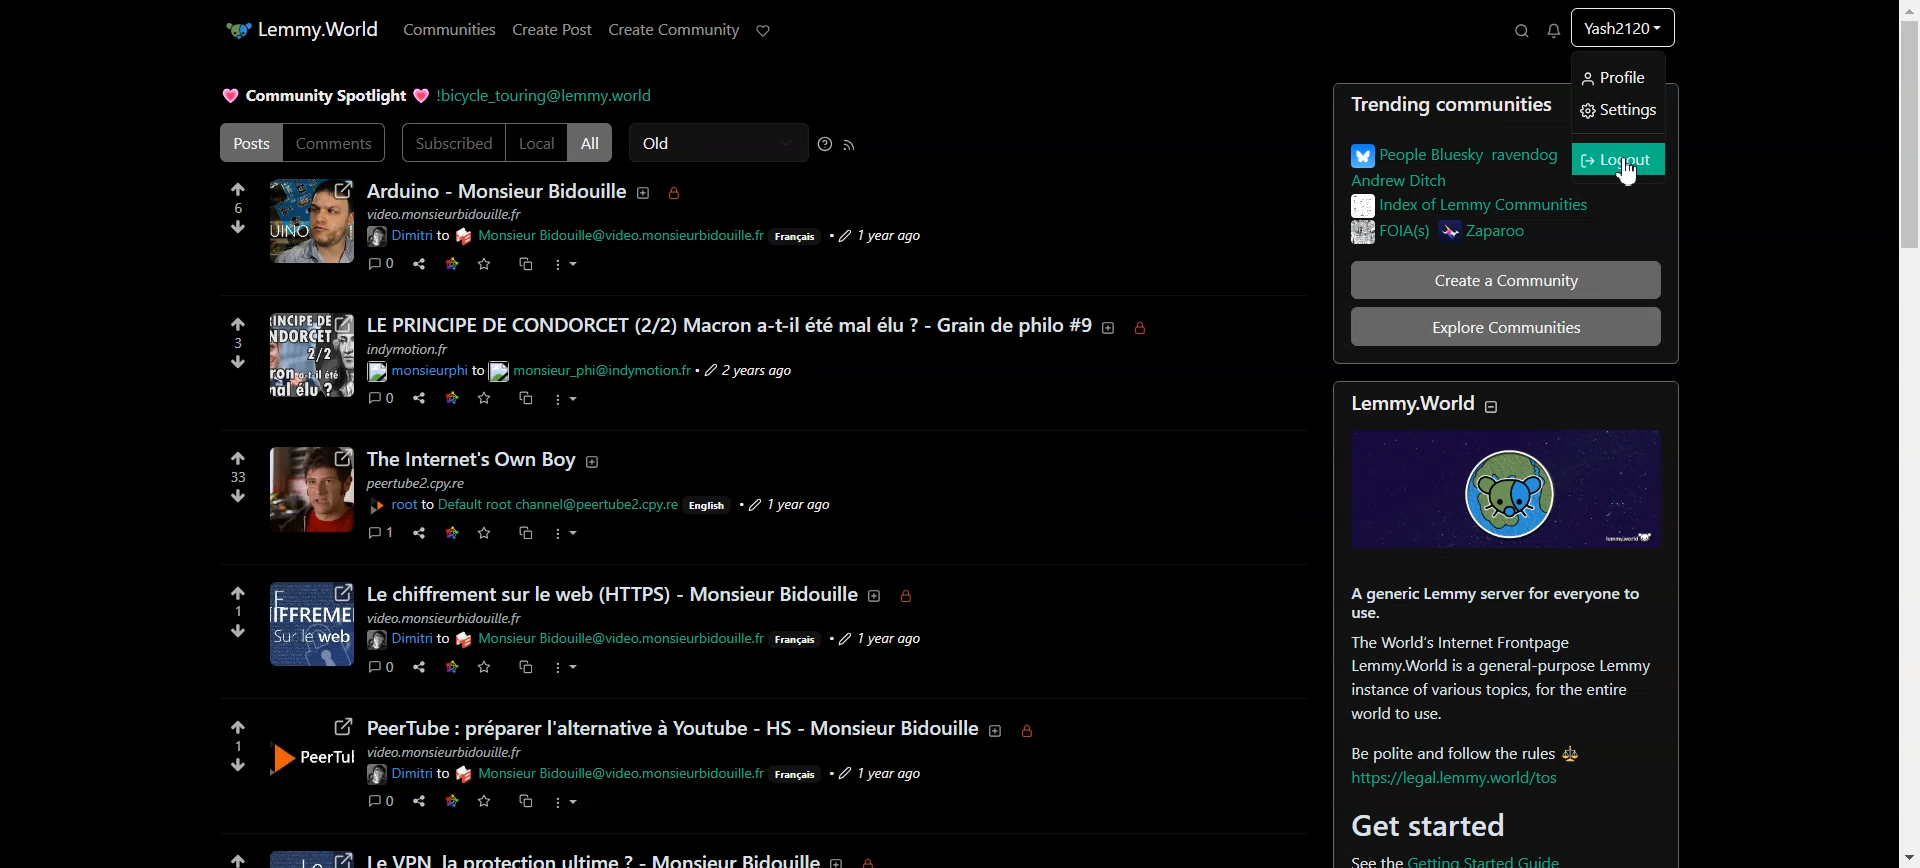 This screenshot has width=1920, height=868. Describe the element at coordinates (1453, 162) in the screenshot. I see `People Bluesky` at that location.